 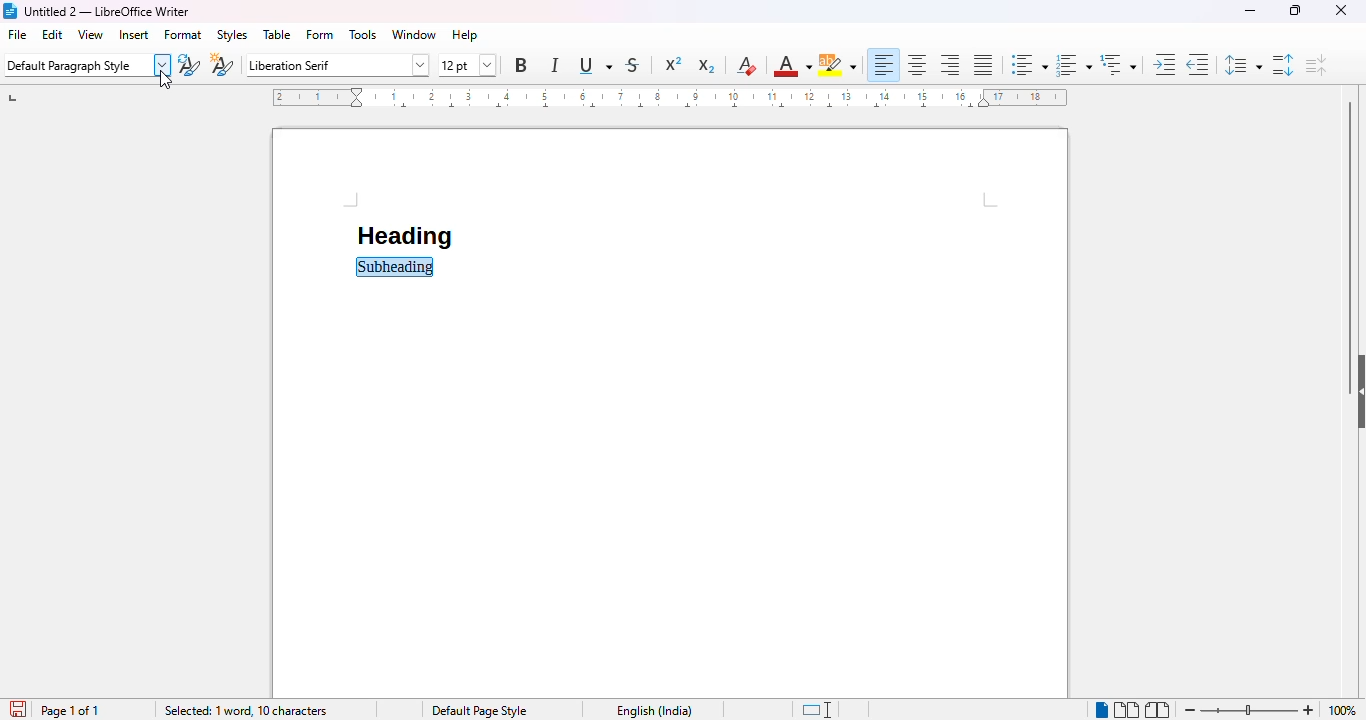 What do you see at coordinates (17, 34) in the screenshot?
I see `file` at bounding box center [17, 34].